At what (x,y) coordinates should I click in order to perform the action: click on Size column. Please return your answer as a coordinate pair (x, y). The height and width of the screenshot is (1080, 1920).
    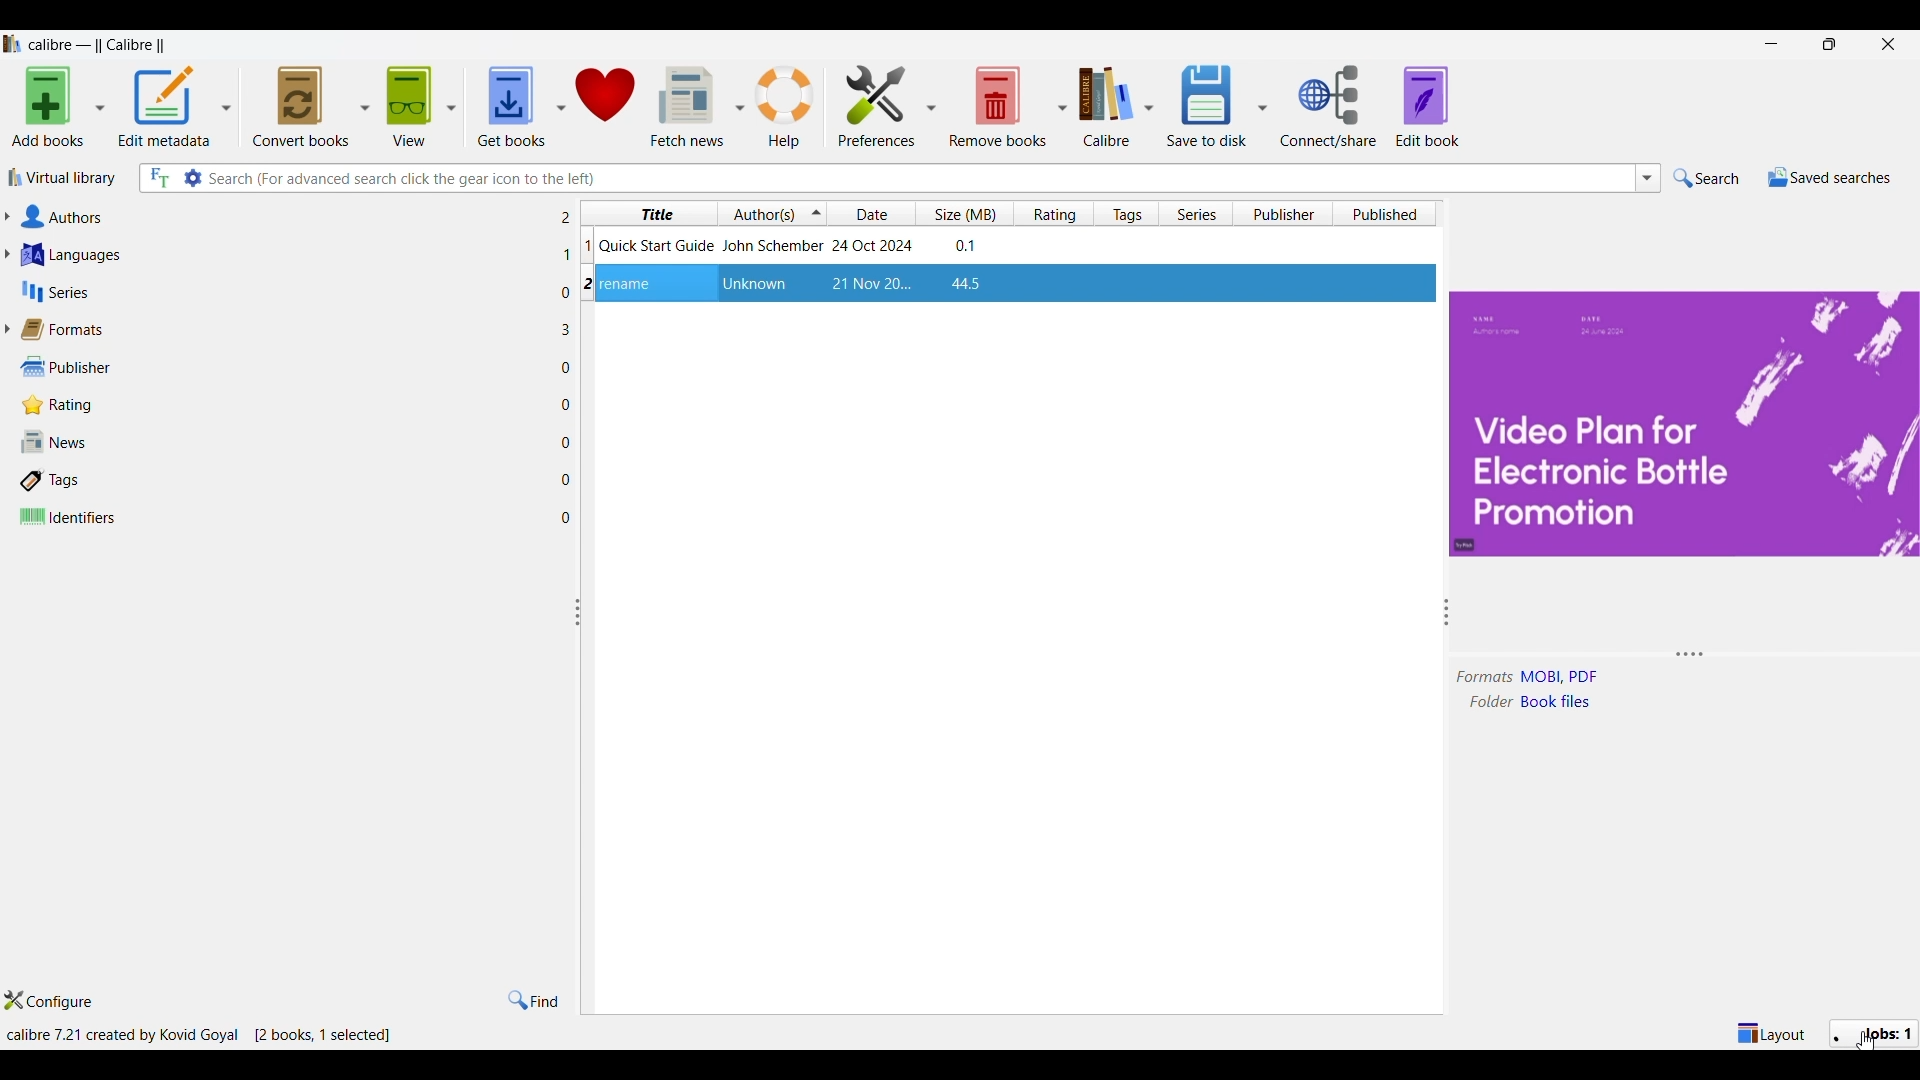
    Looking at the image, I should click on (964, 213).